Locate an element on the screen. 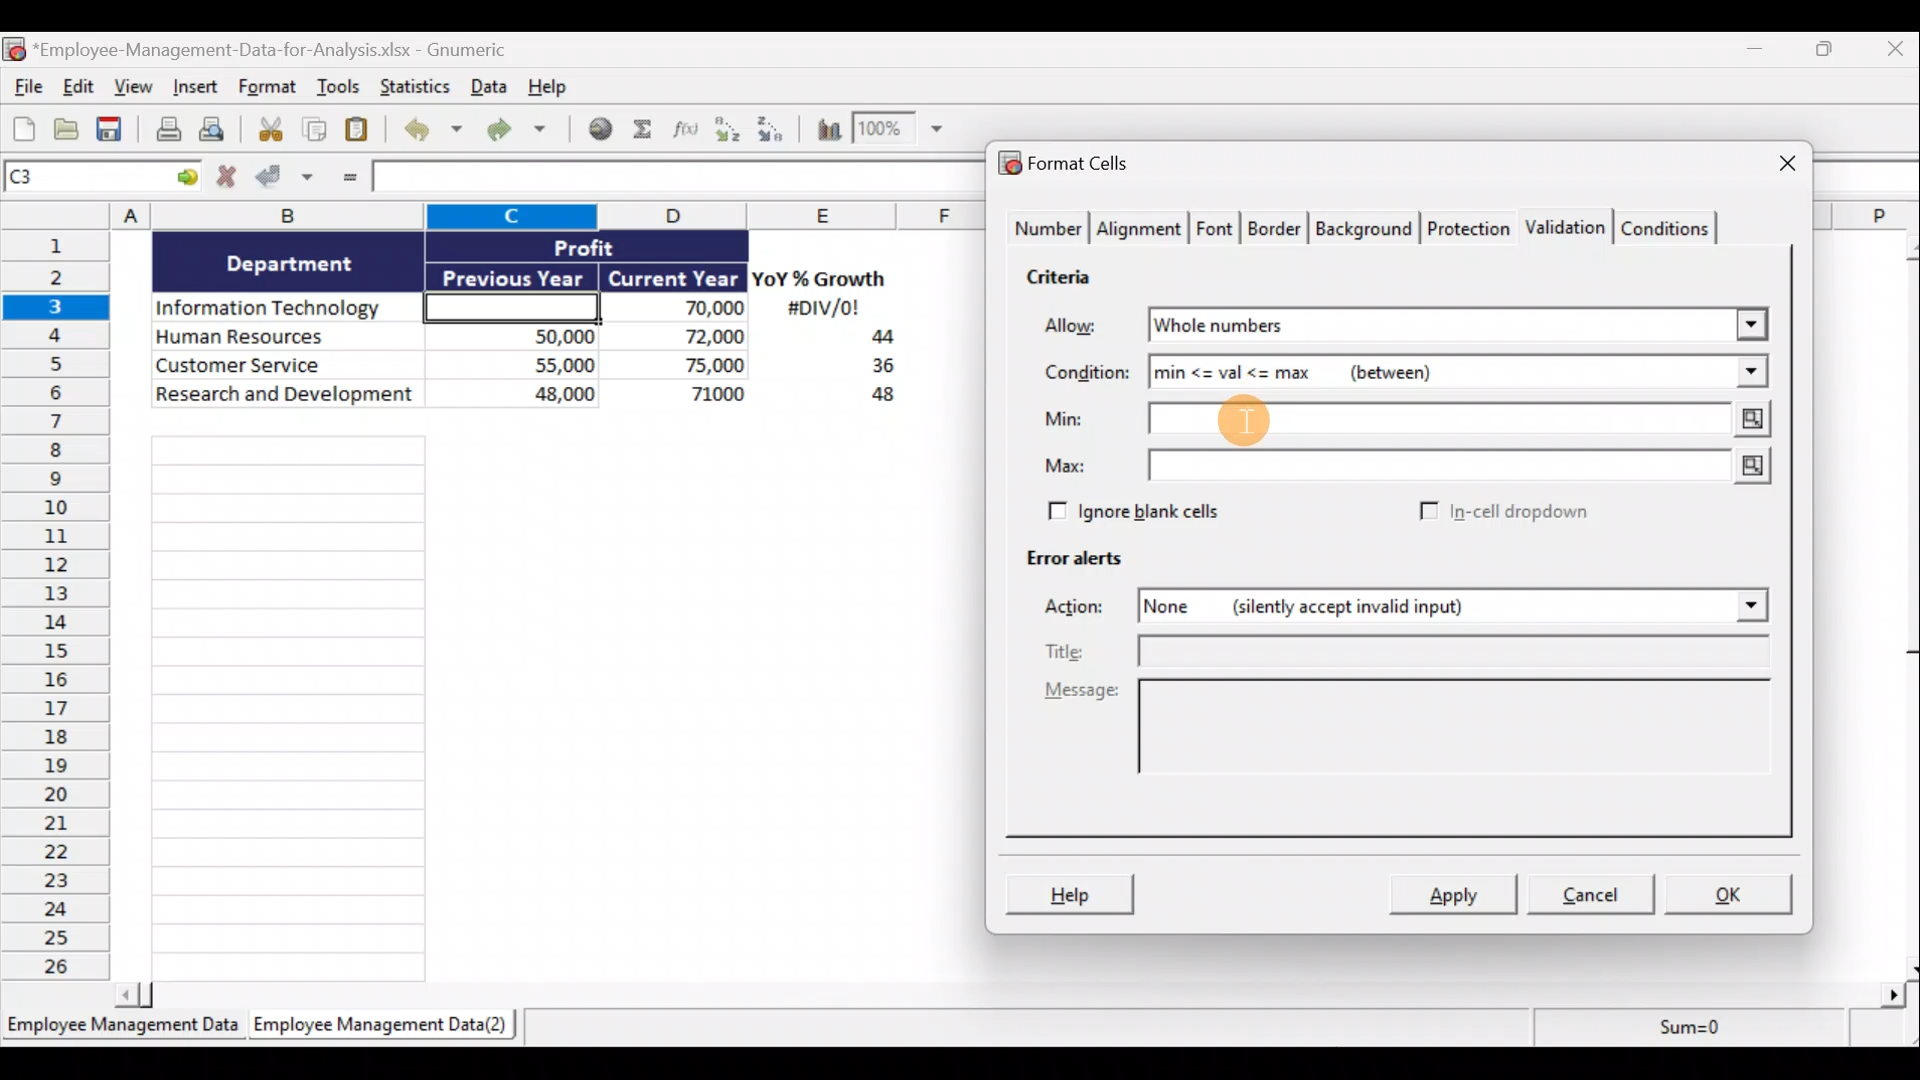 This screenshot has width=1920, height=1080. Font is located at coordinates (1216, 226).